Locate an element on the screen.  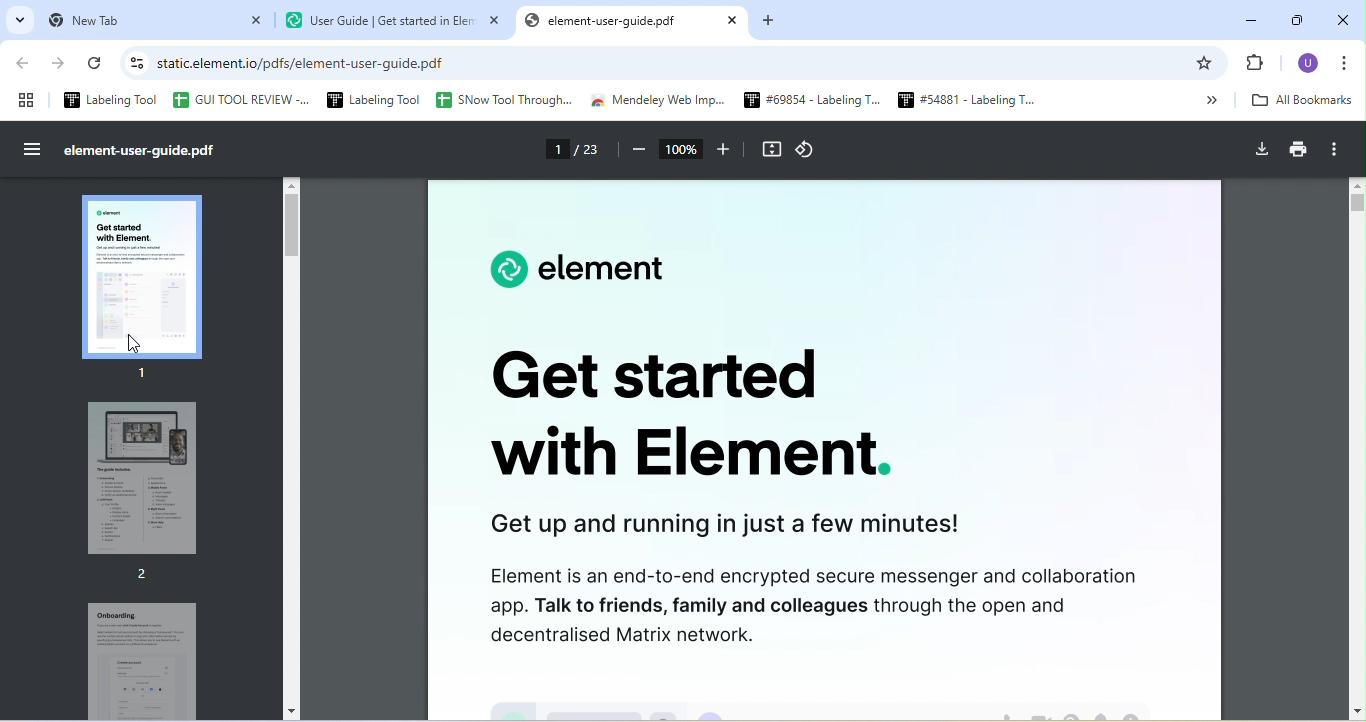
get up and running in just a few minutes is located at coordinates (737, 525).